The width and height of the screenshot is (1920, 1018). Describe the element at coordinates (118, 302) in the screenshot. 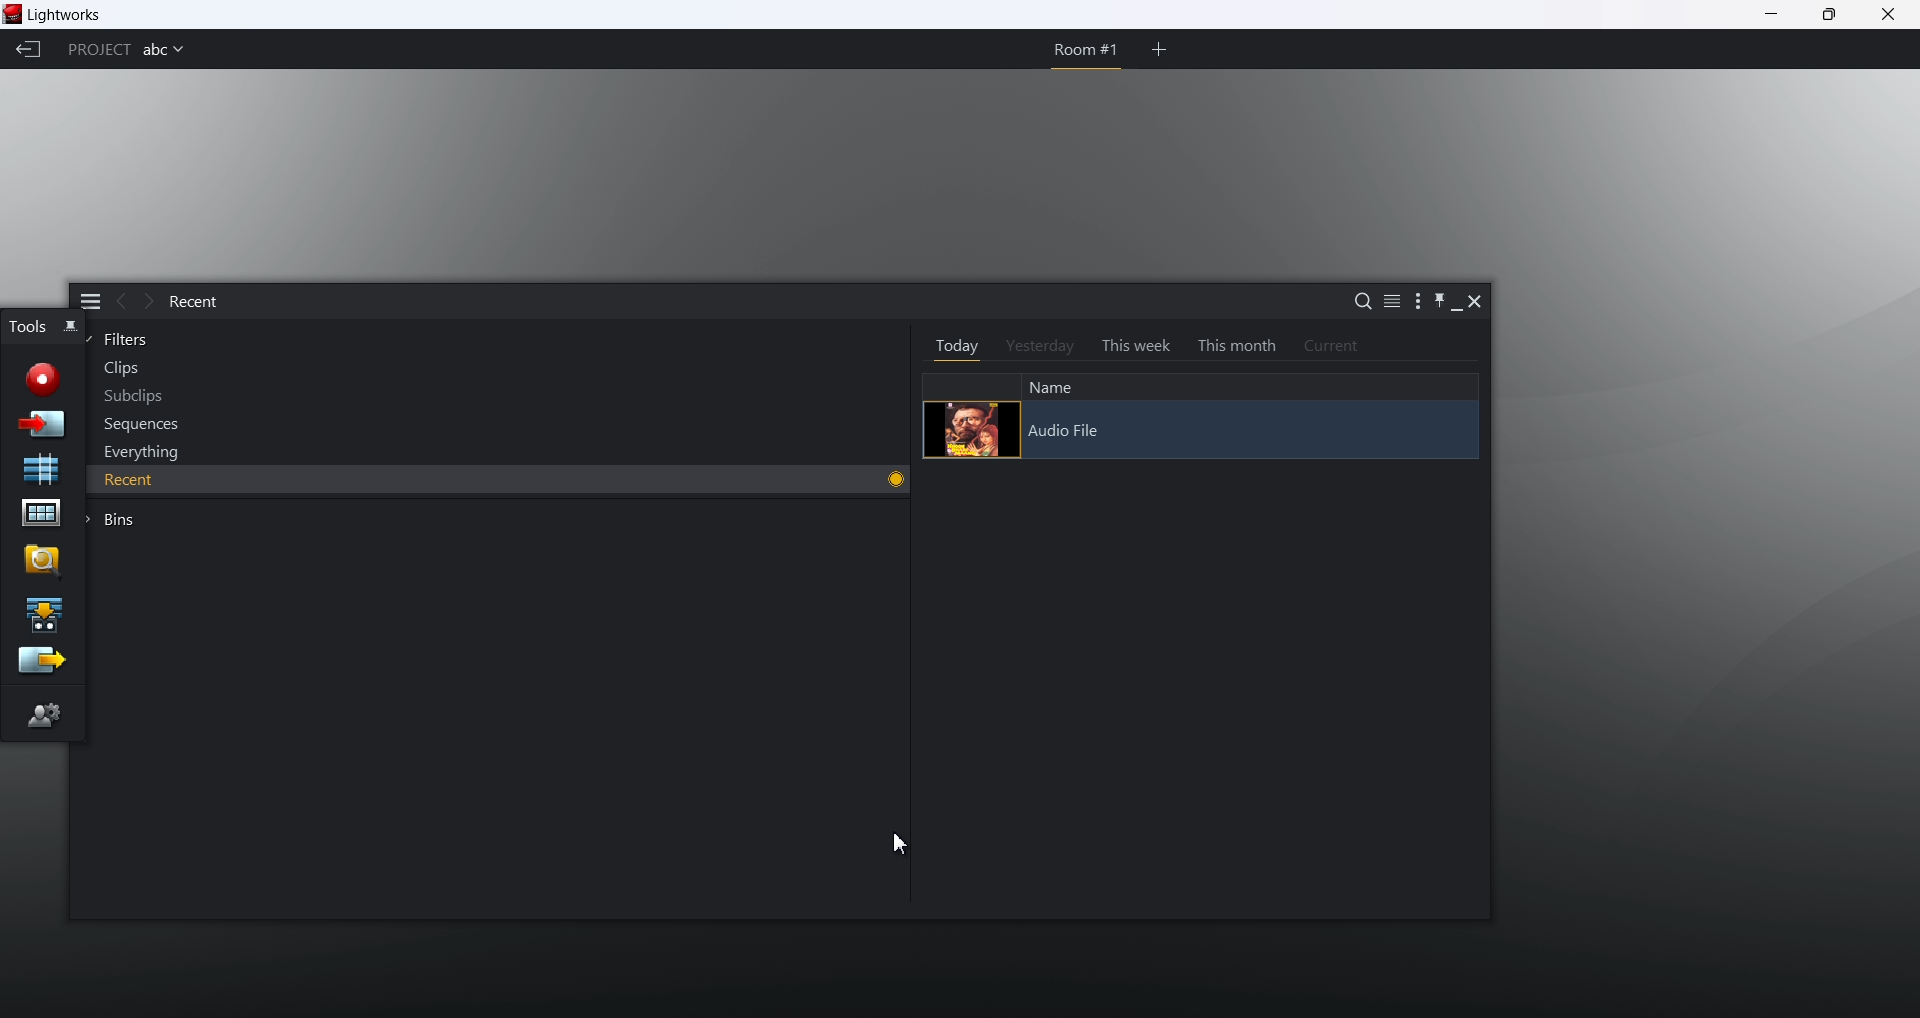

I see `back` at that location.